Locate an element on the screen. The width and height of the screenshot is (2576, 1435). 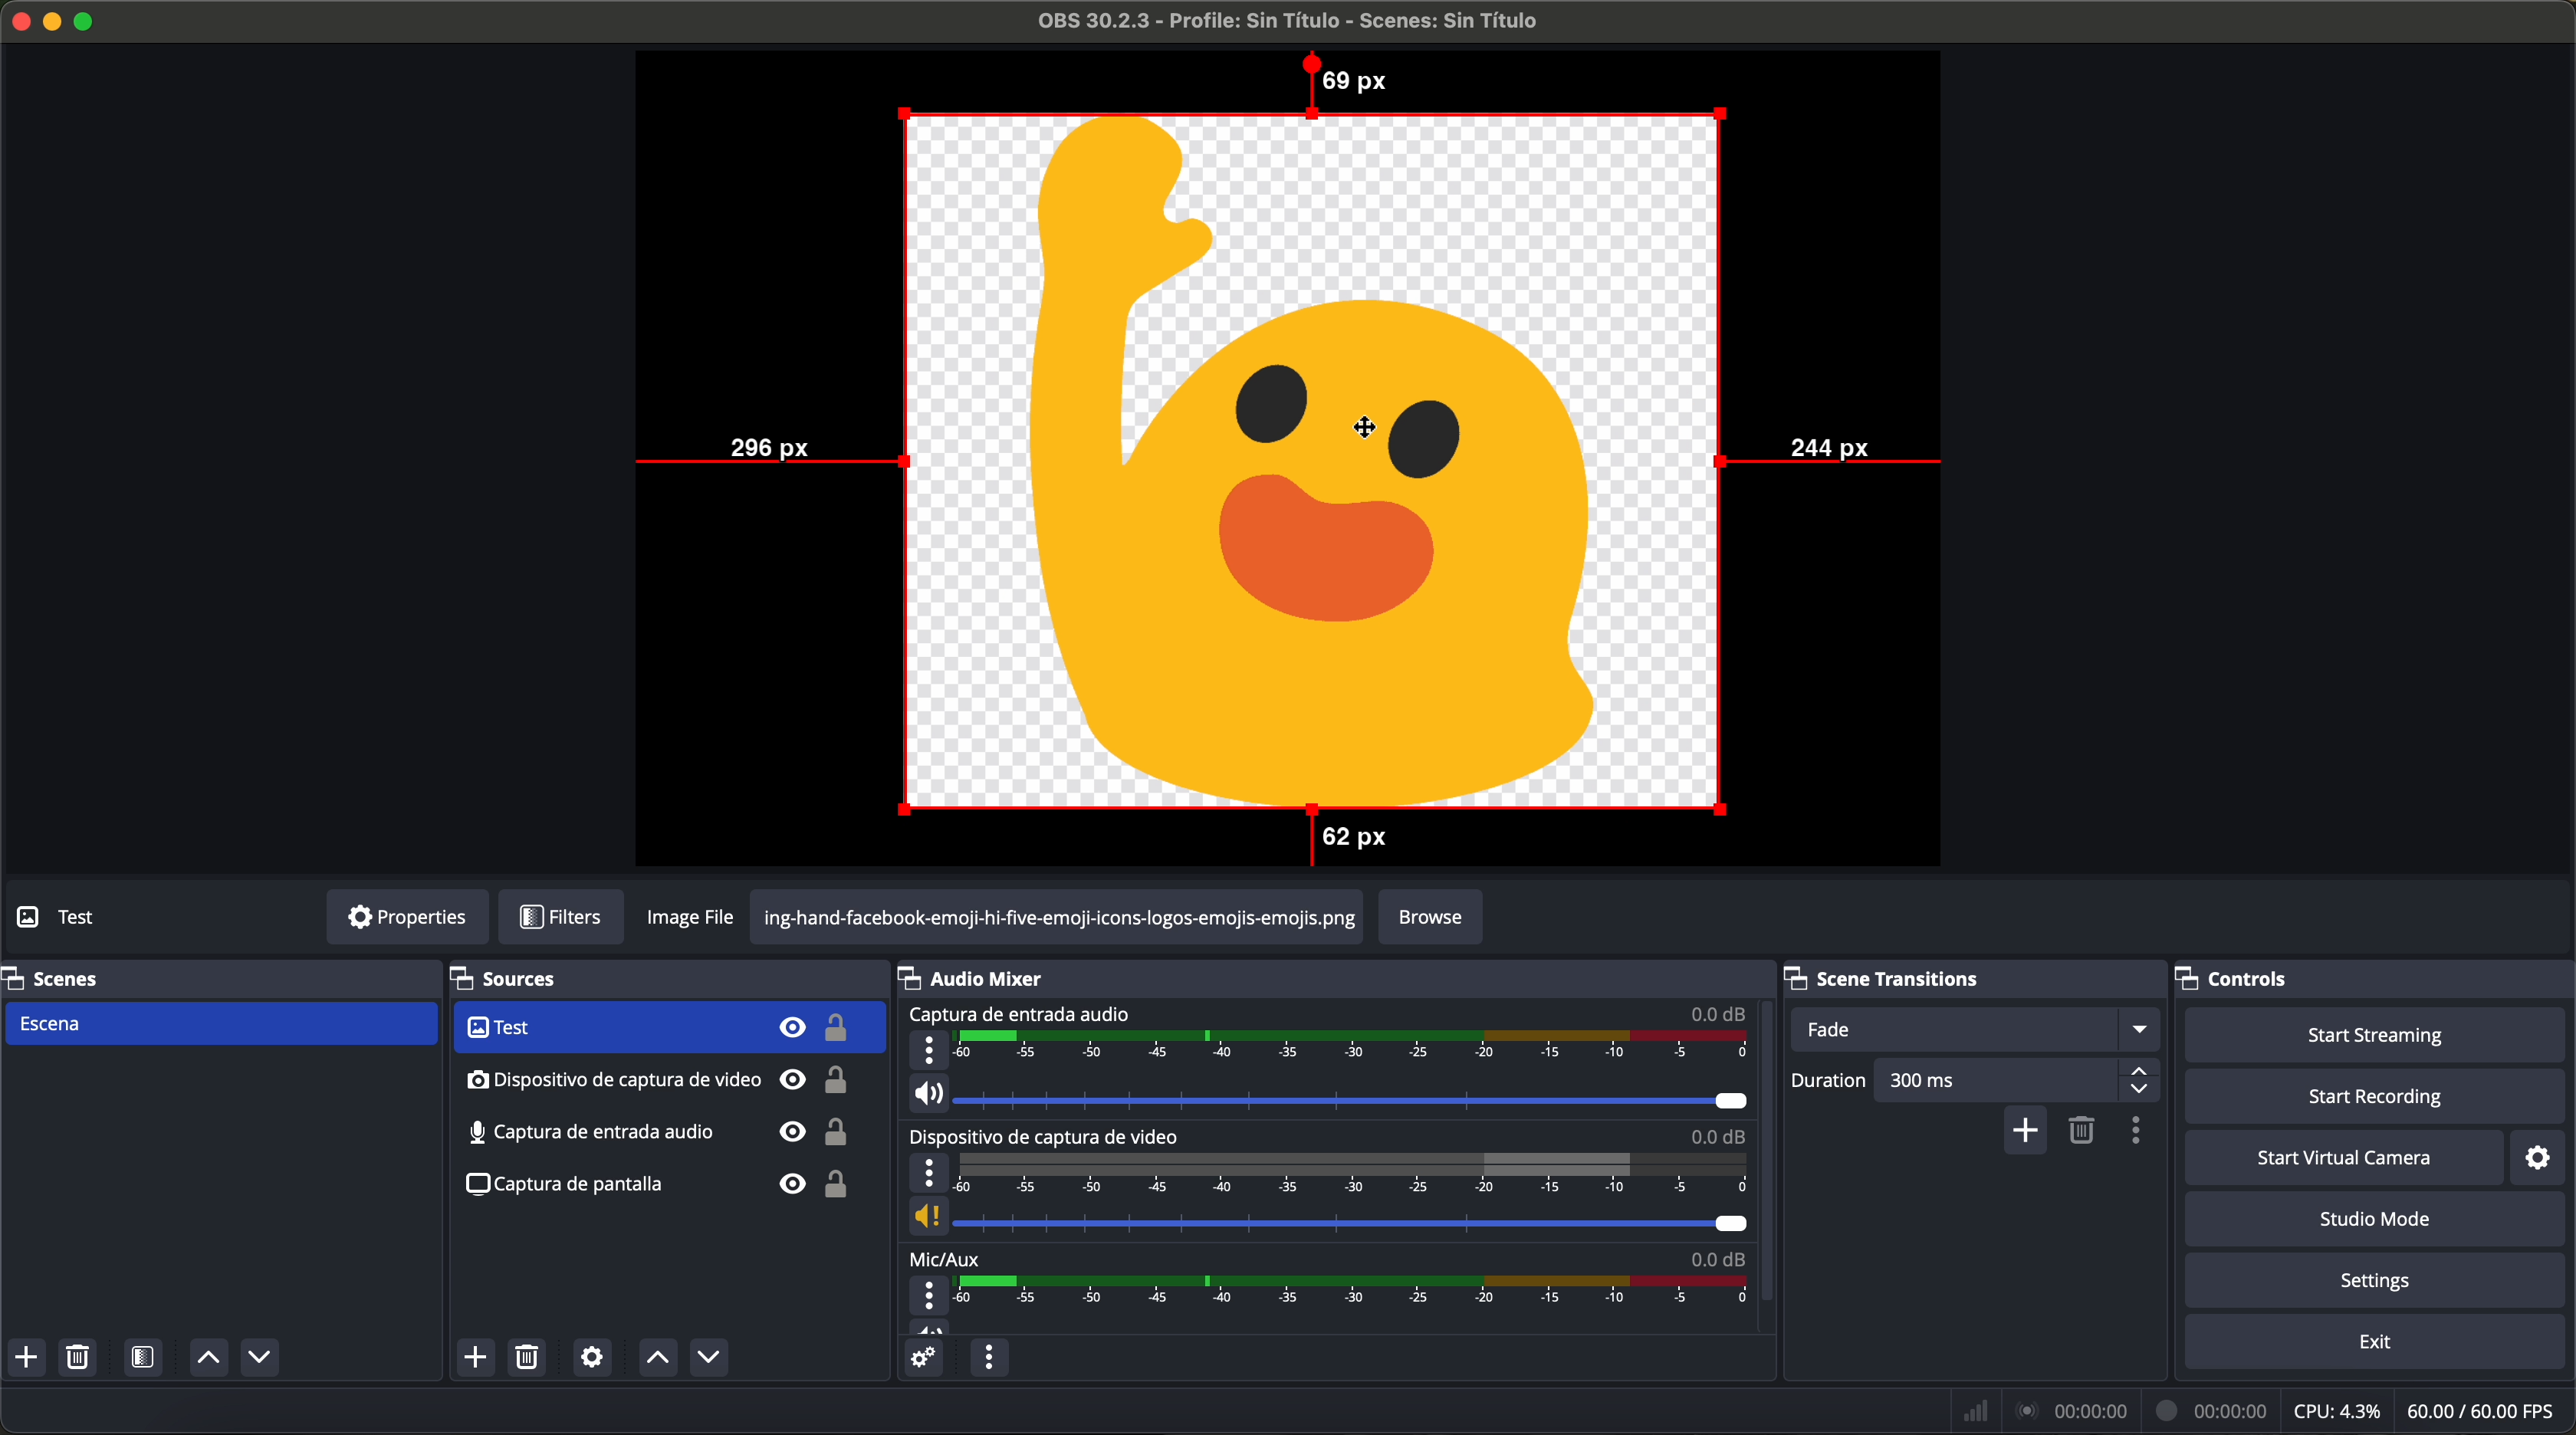
296 px distance is located at coordinates (768, 454).